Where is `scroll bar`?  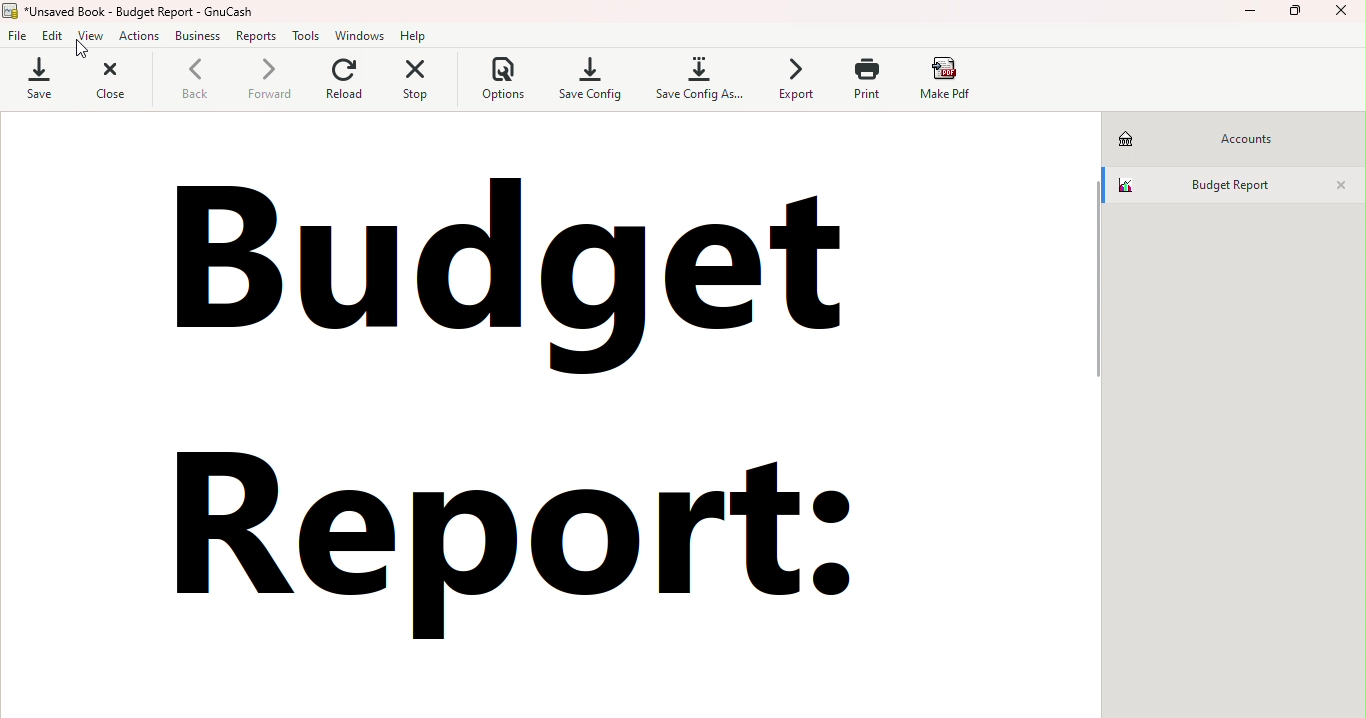 scroll bar is located at coordinates (1101, 410).